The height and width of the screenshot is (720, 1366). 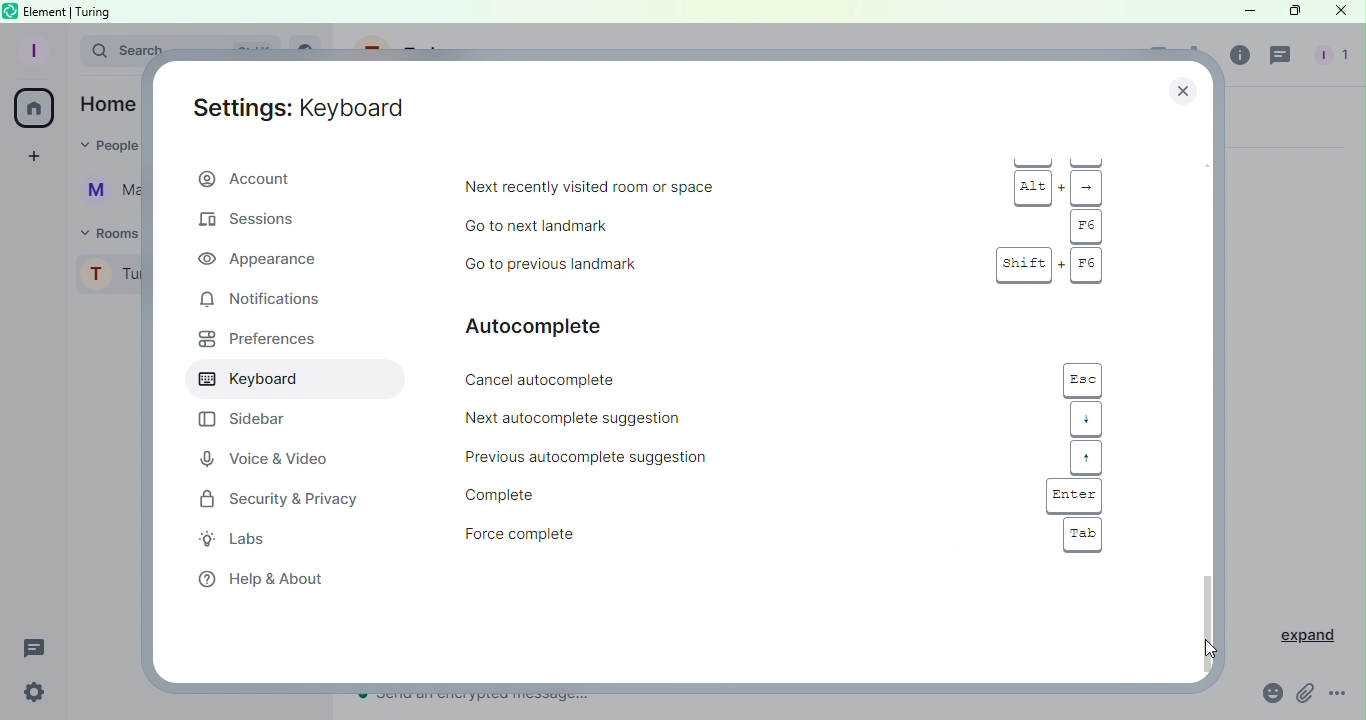 I want to click on Settings: Account, so click(x=305, y=107).